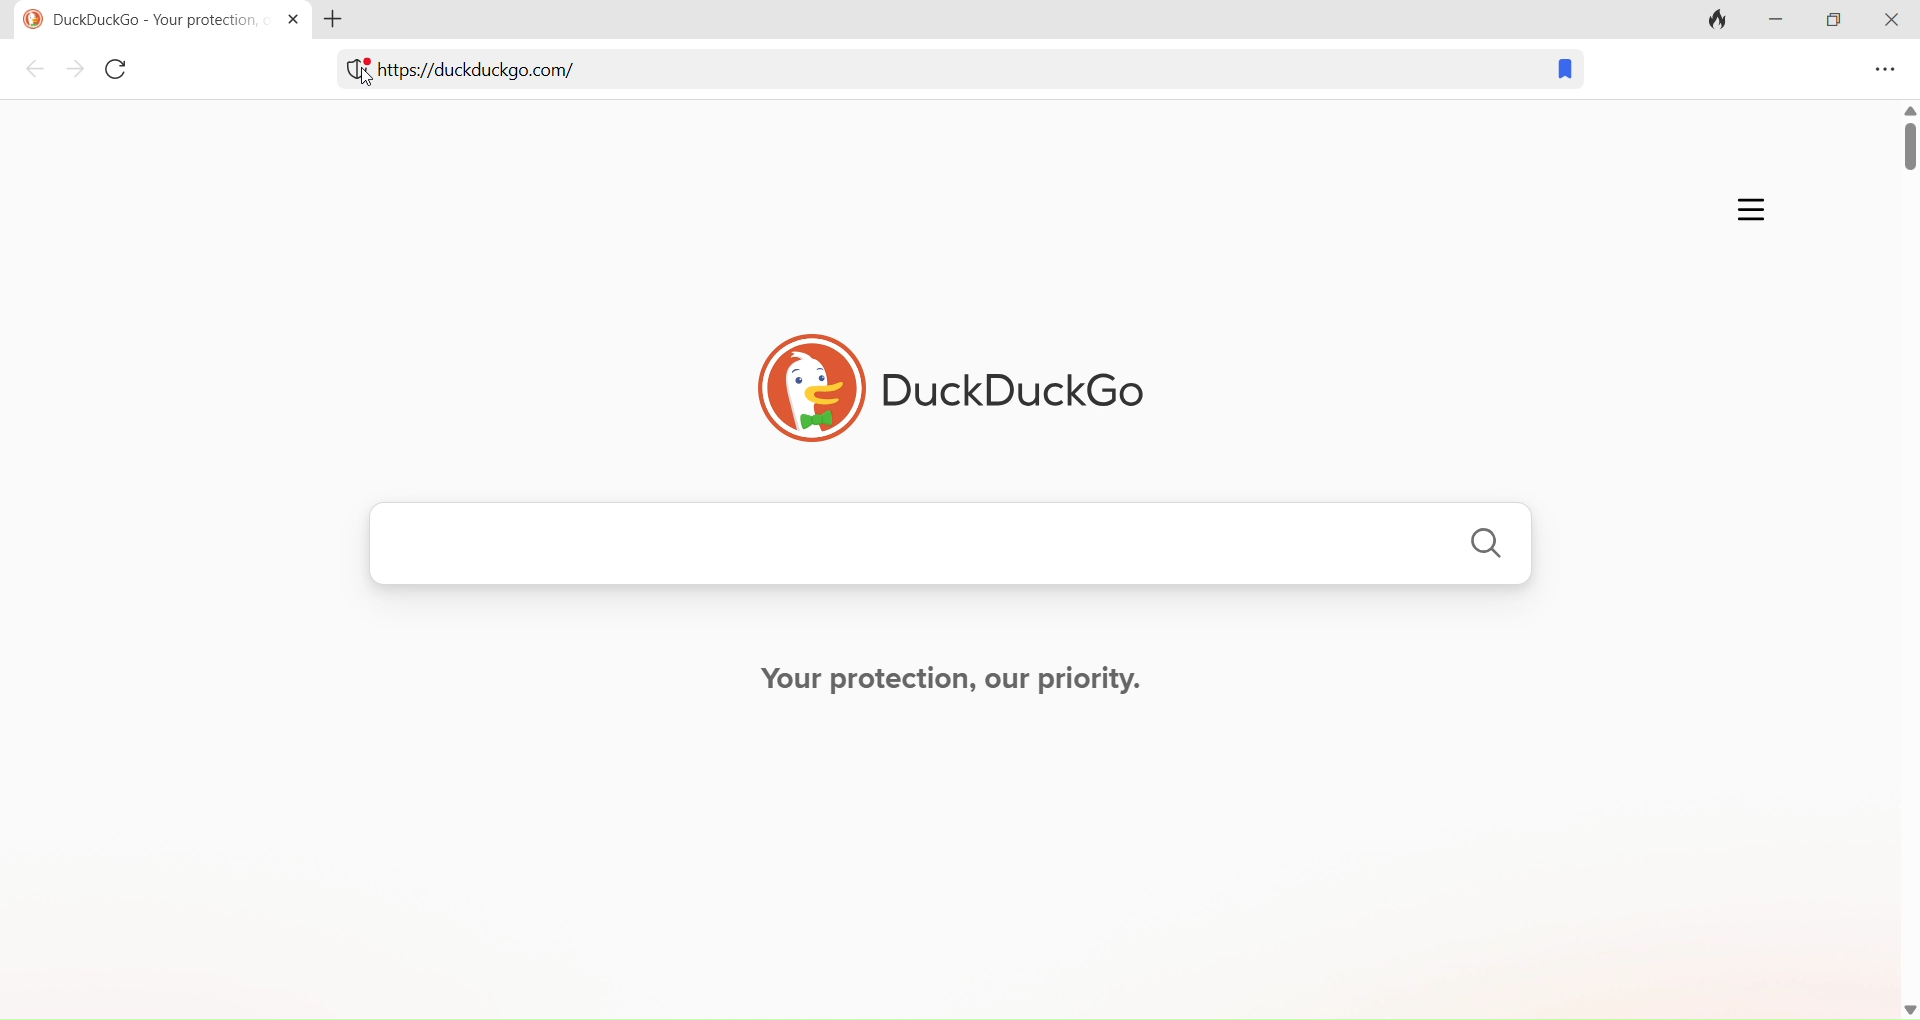 The height and width of the screenshot is (1020, 1920). Describe the element at coordinates (121, 74) in the screenshot. I see `reload` at that location.